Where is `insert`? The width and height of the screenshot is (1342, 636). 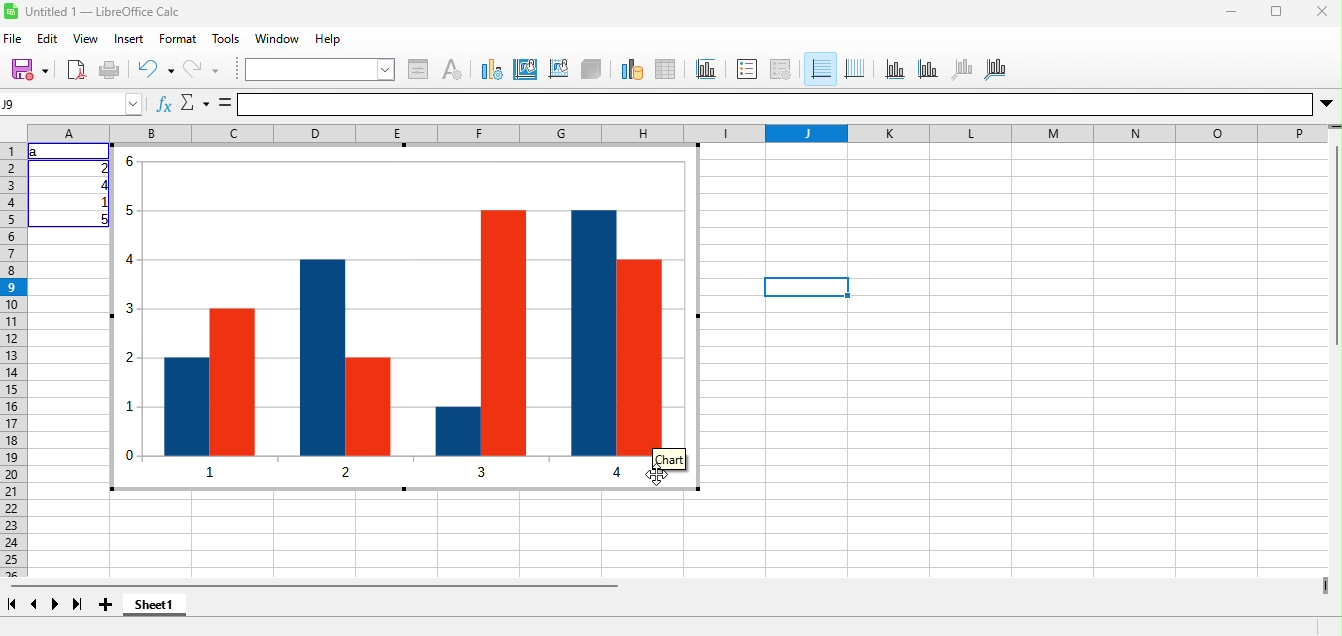
insert is located at coordinates (130, 40).